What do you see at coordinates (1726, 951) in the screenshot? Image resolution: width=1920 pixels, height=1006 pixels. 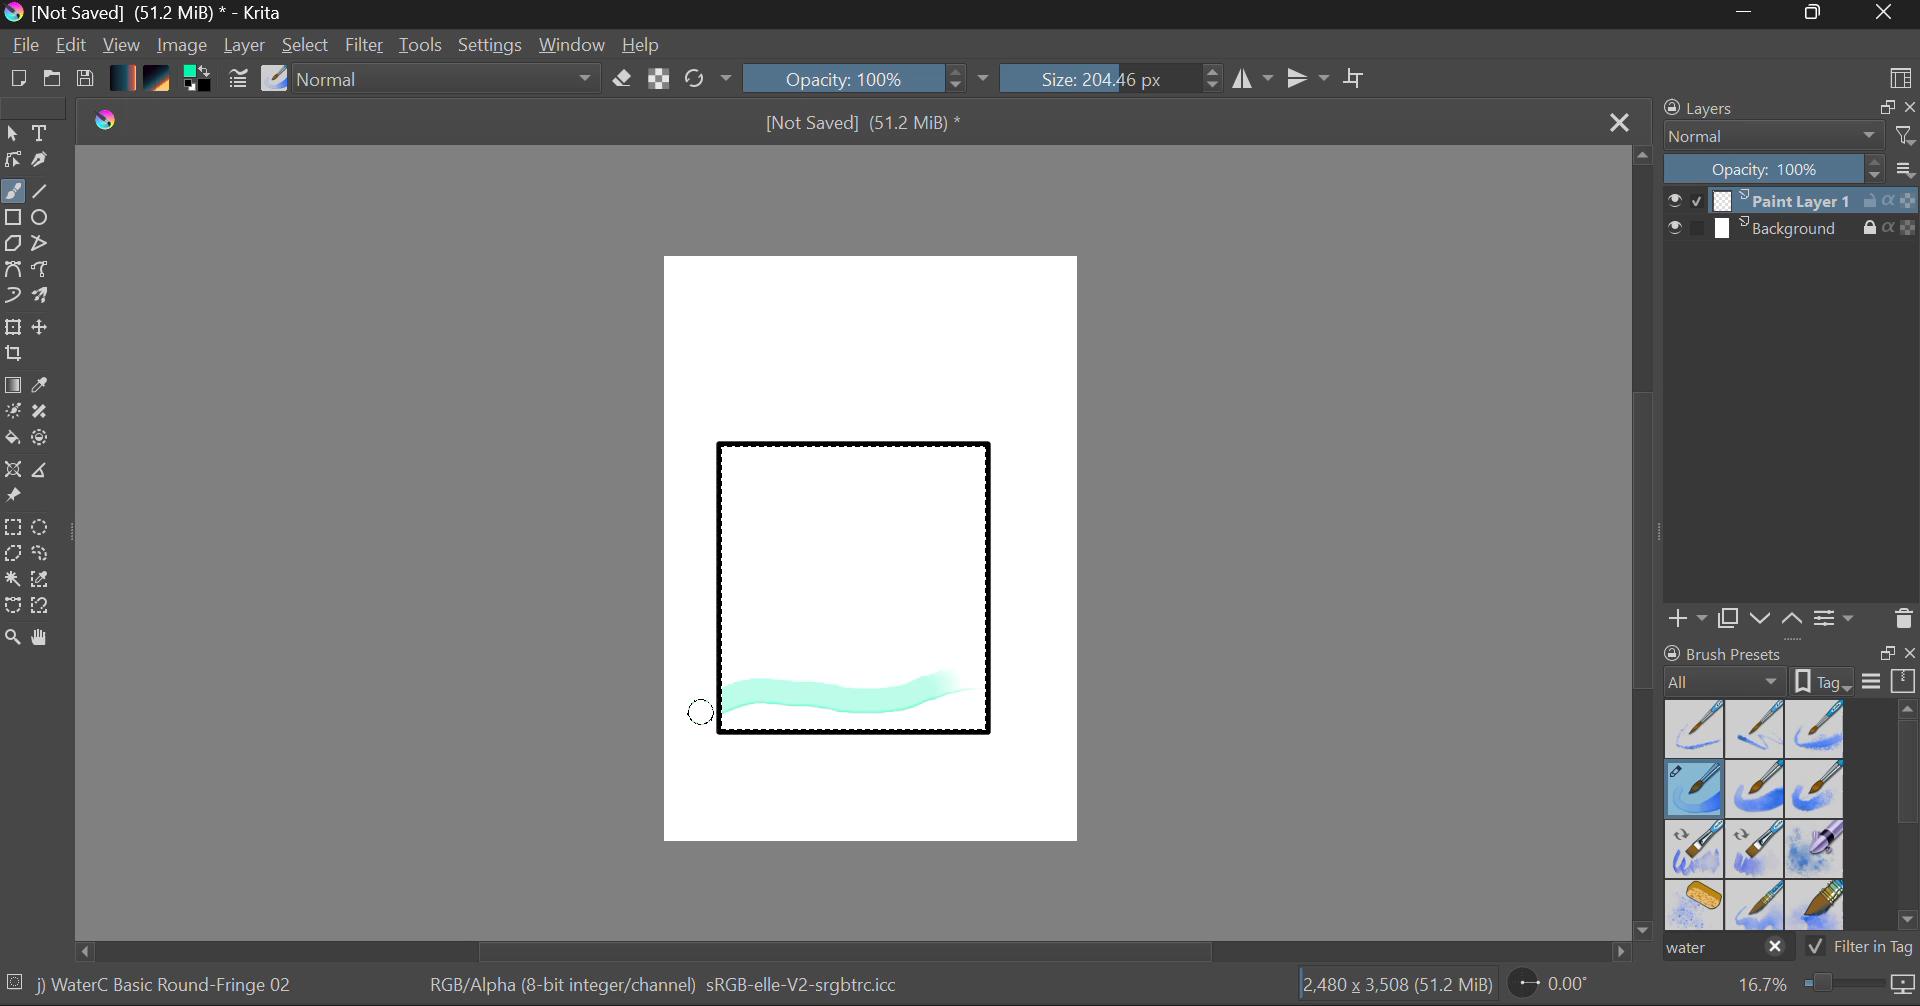 I see `"water" search in brush presets` at bounding box center [1726, 951].